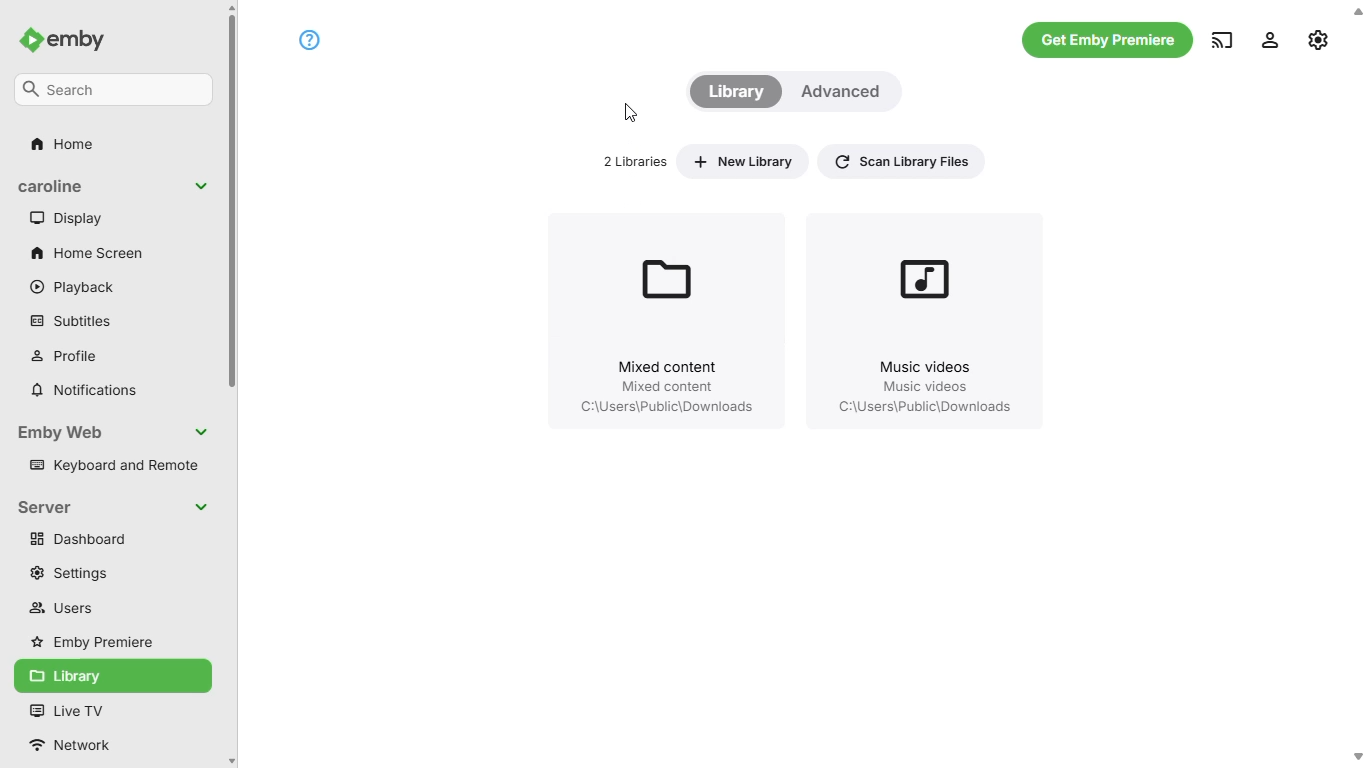 Image resolution: width=1366 pixels, height=768 pixels. What do you see at coordinates (67, 355) in the screenshot?
I see `profile` at bounding box center [67, 355].